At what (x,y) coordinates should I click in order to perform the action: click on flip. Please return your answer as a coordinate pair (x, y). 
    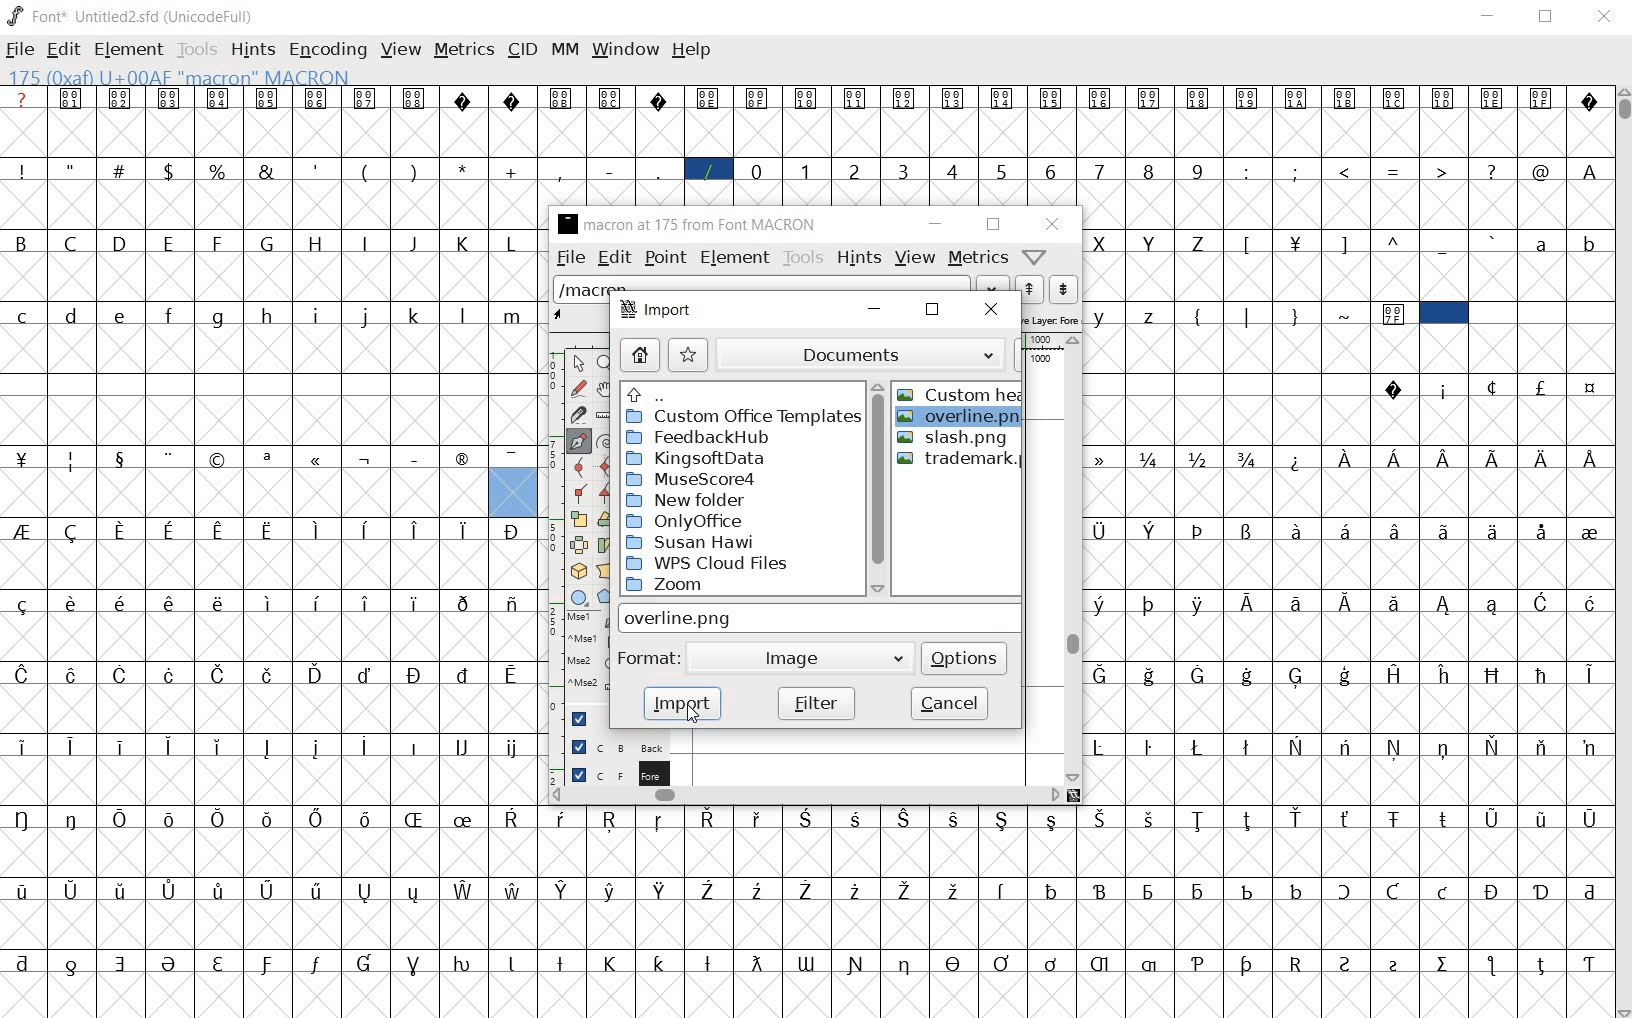
    Looking at the image, I should click on (578, 544).